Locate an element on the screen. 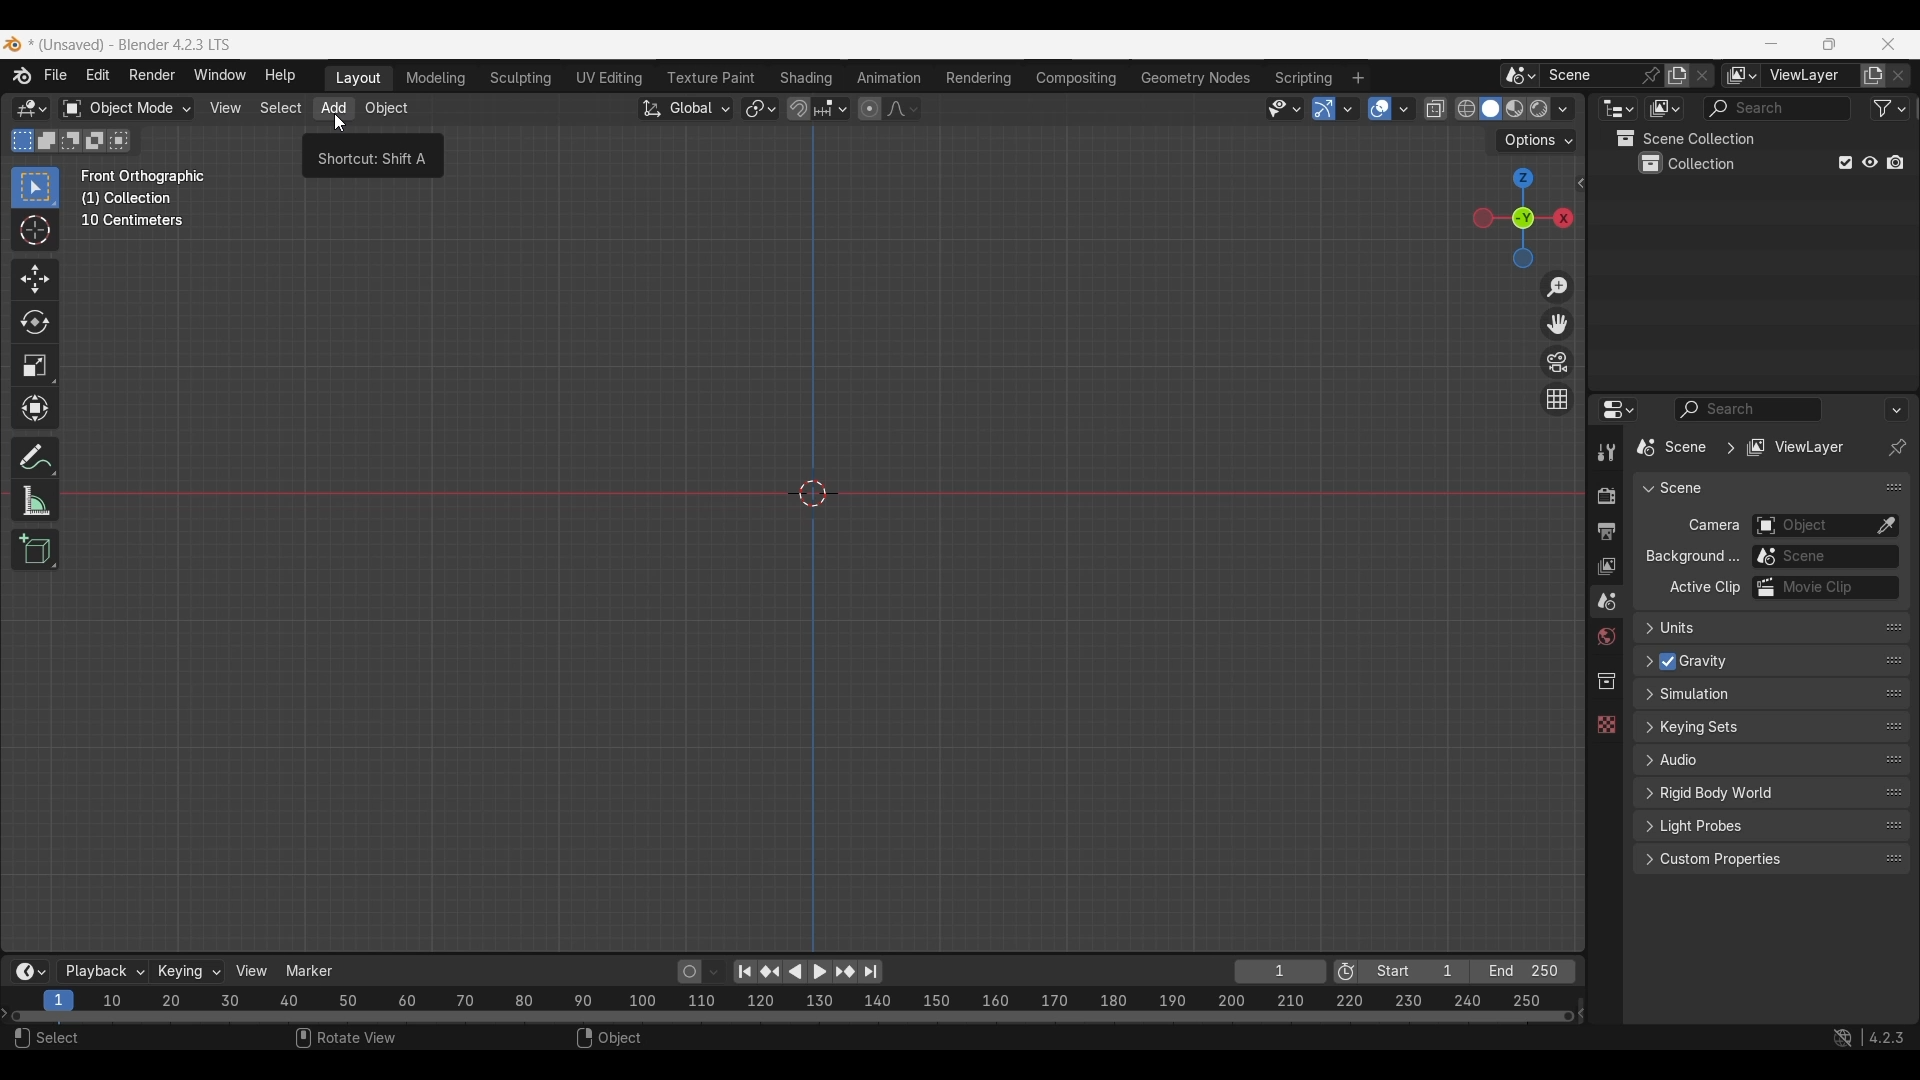  Exclude from view layer is located at coordinates (1846, 162).